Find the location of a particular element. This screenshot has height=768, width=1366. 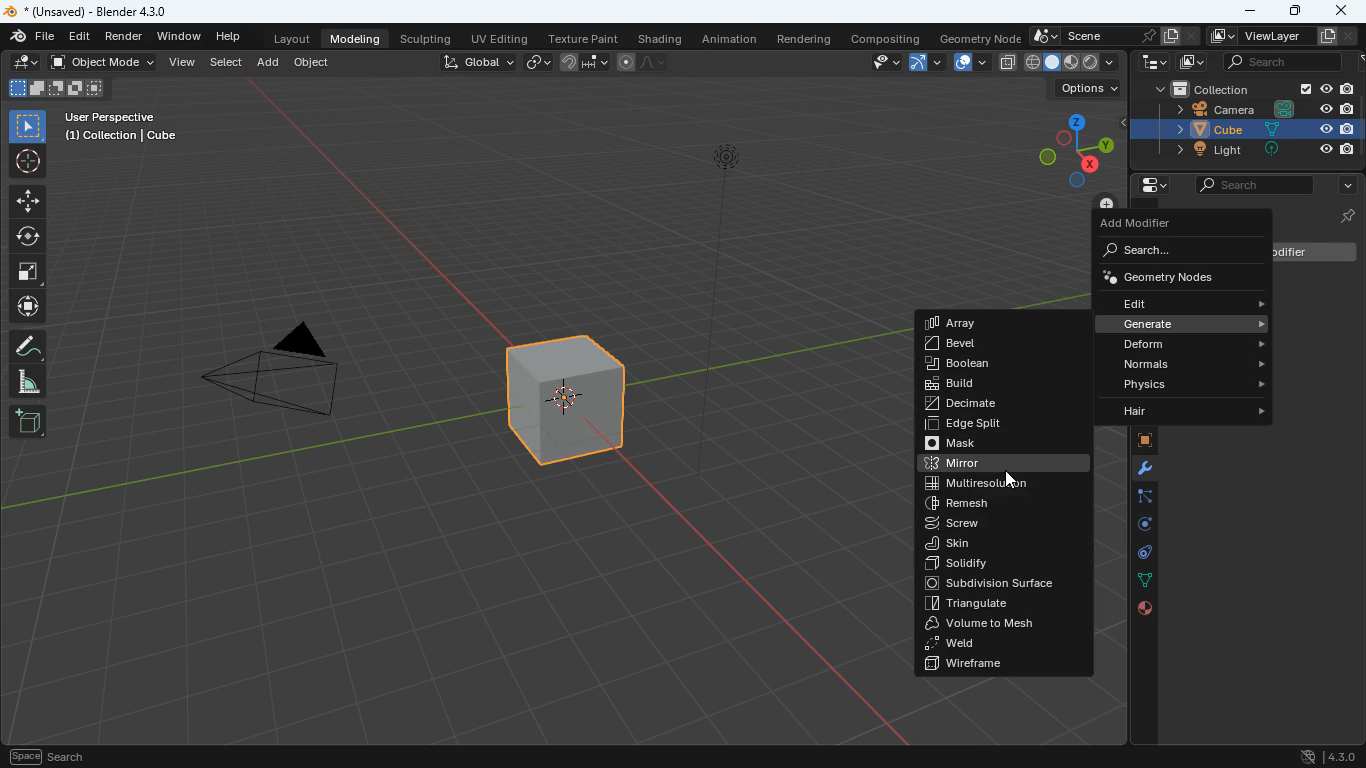

blender is located at coordinates (90, 12).